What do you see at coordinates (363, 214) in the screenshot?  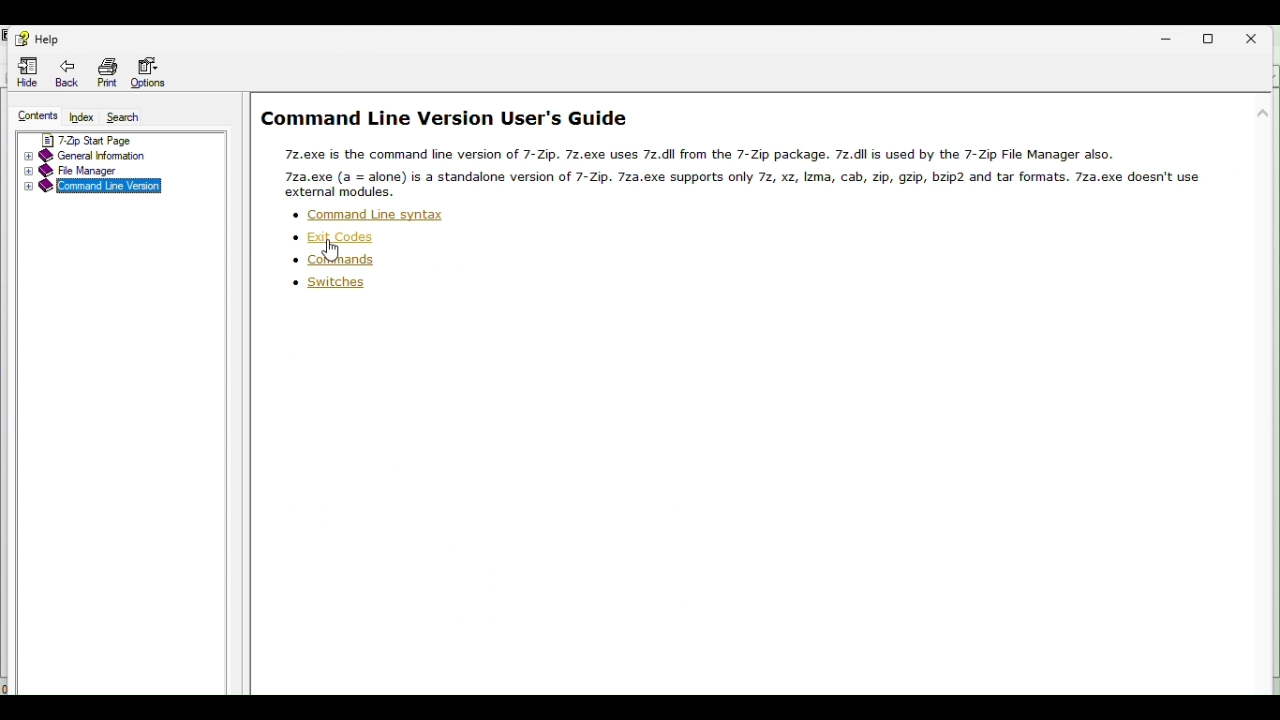 I see `command line syntax` at bounding box center [363, 214].